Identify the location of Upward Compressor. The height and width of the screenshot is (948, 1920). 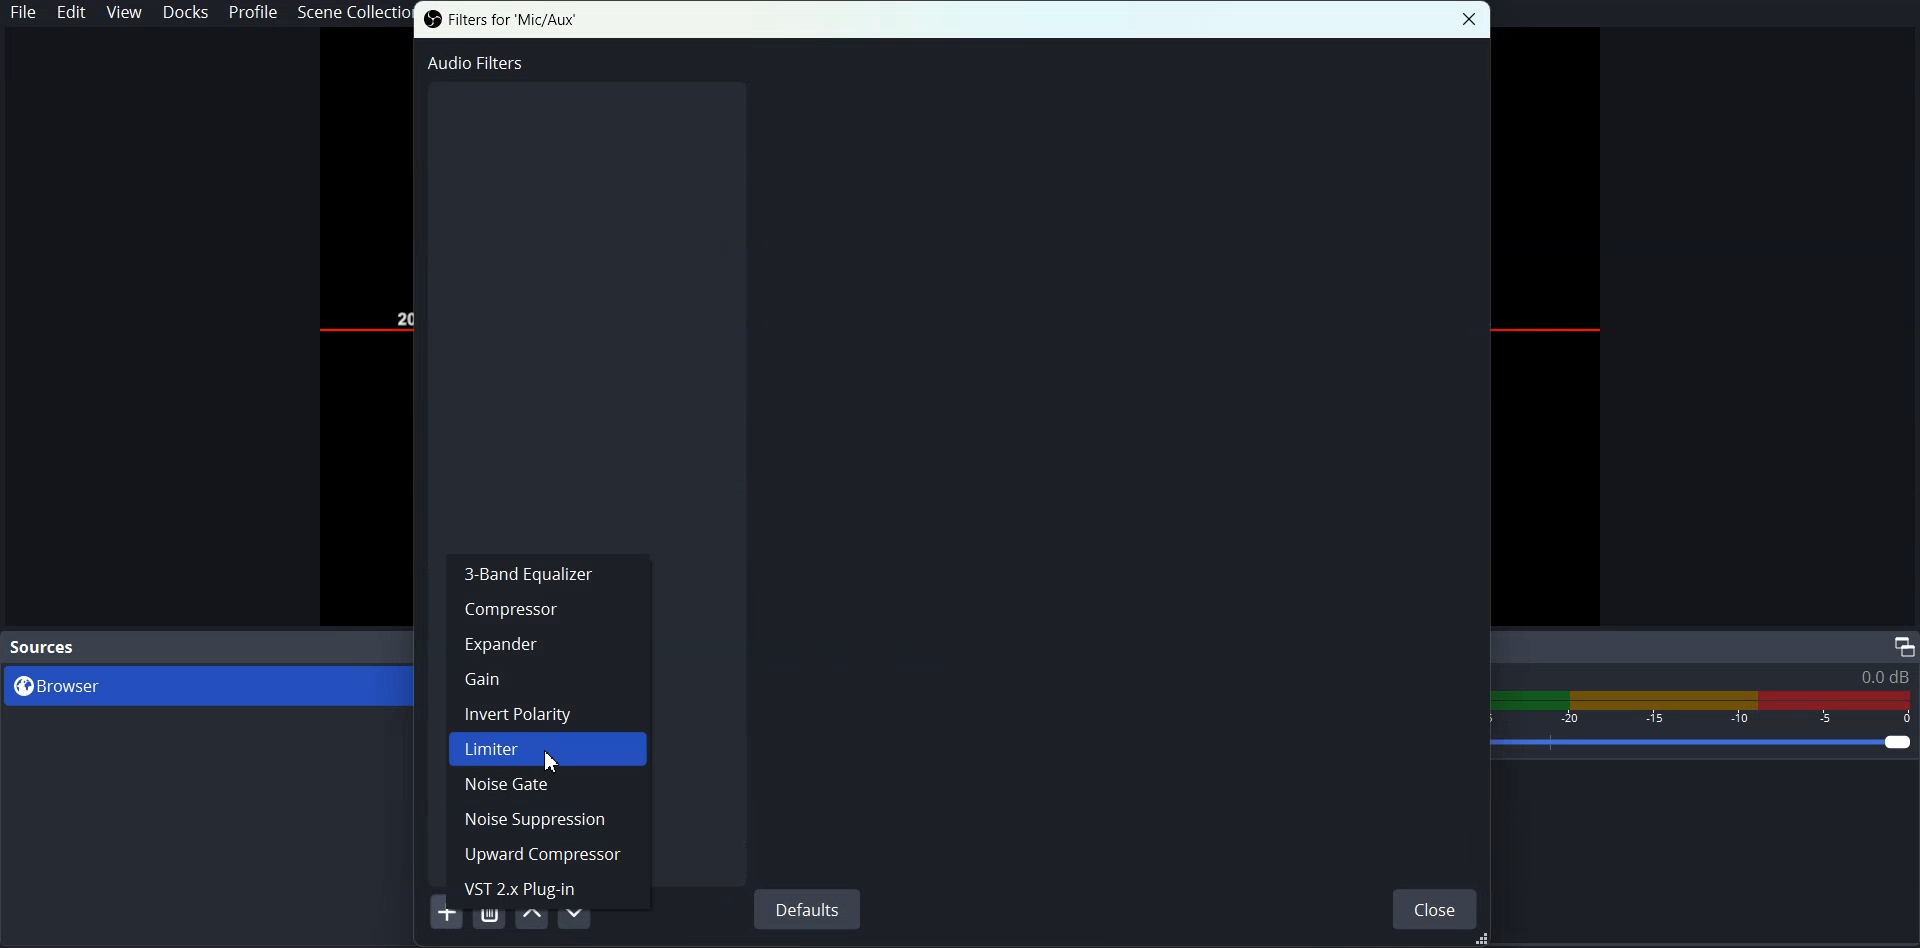
(550, 856).